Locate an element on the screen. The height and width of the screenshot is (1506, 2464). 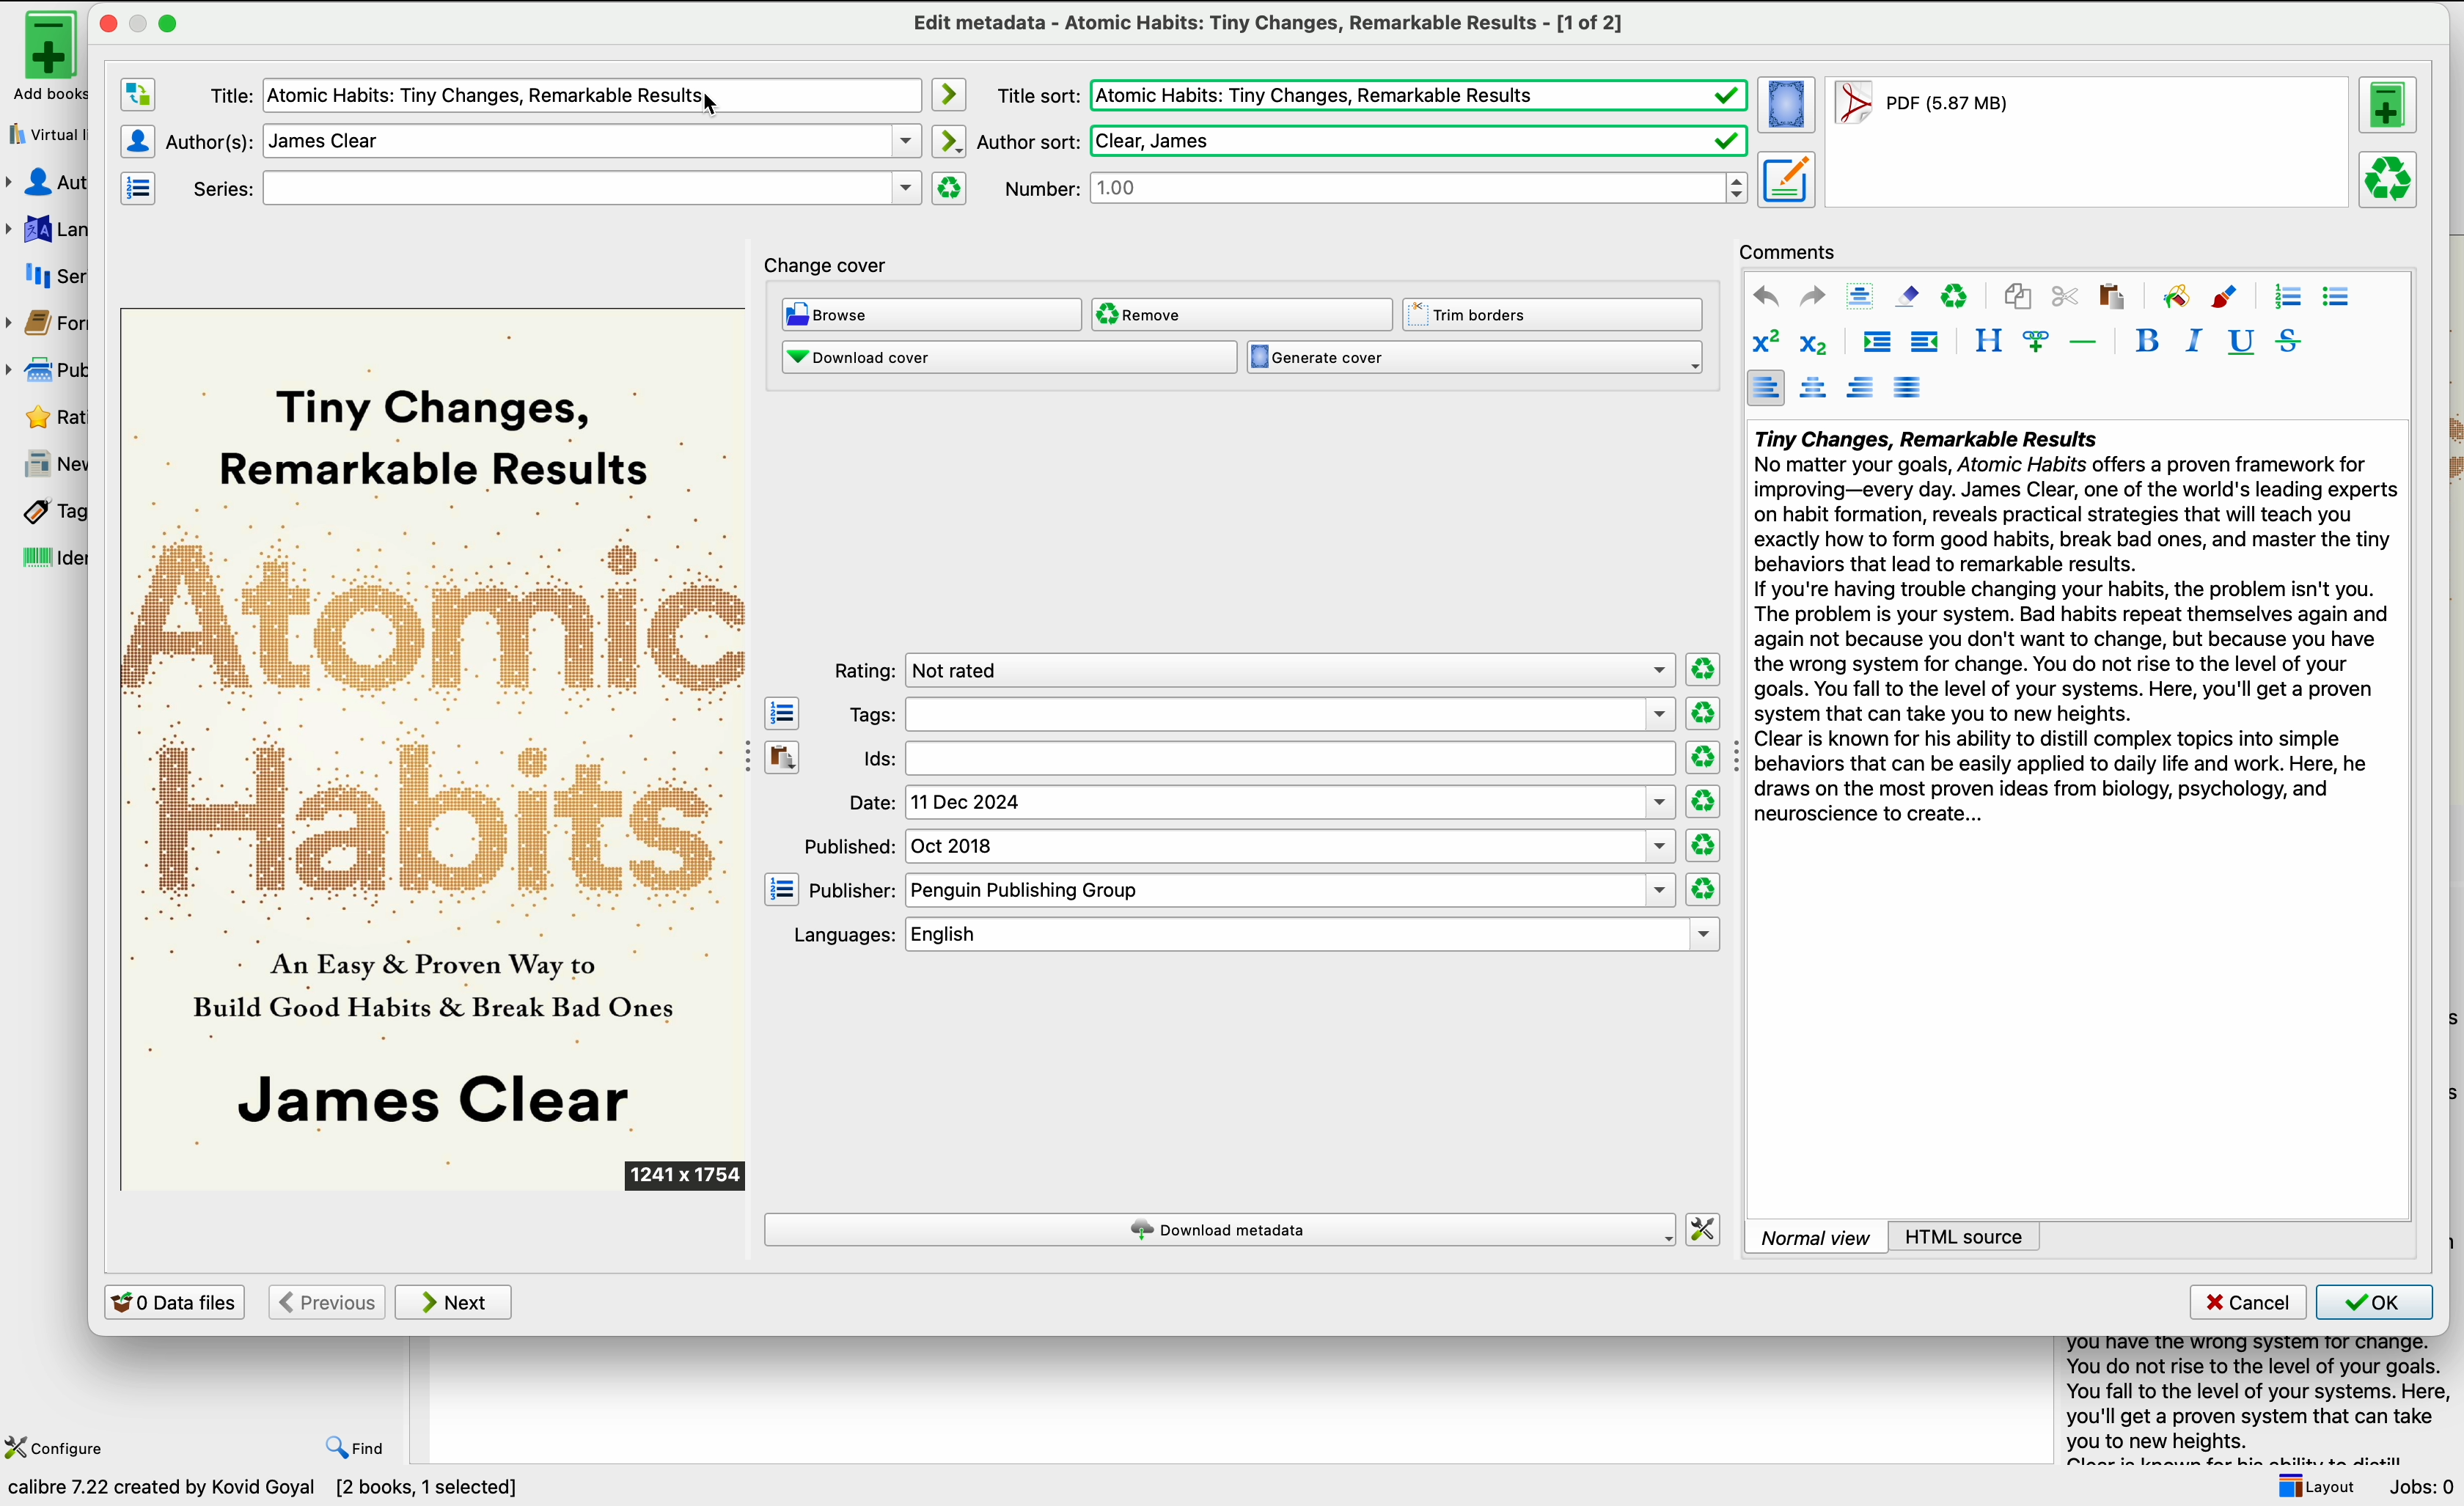
next button is located at coordinates (456, 1303).